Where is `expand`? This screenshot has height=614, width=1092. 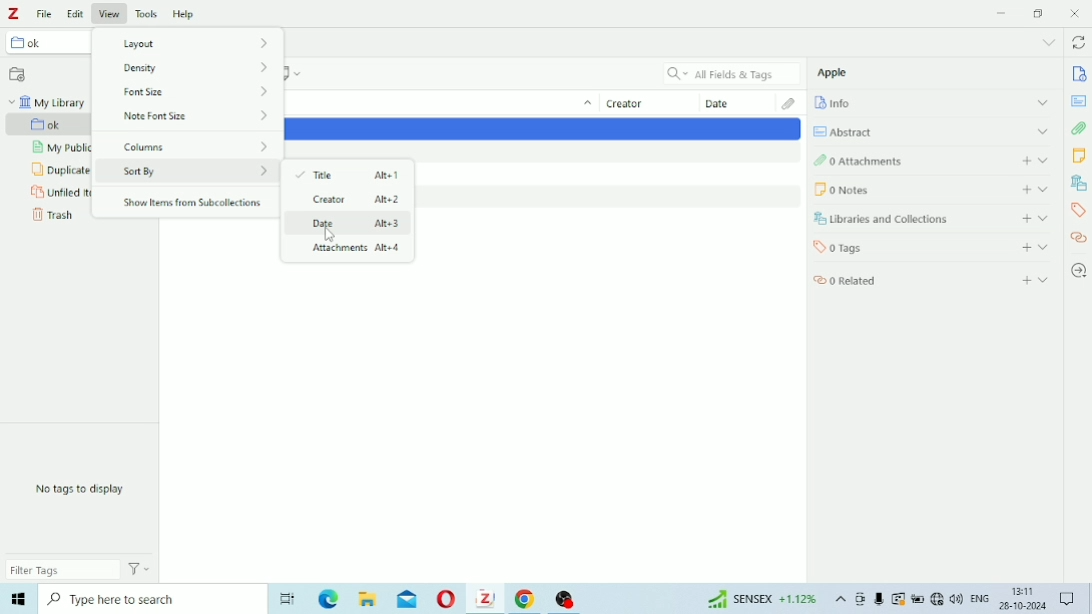
expand is located at coordinates (1045, 132).